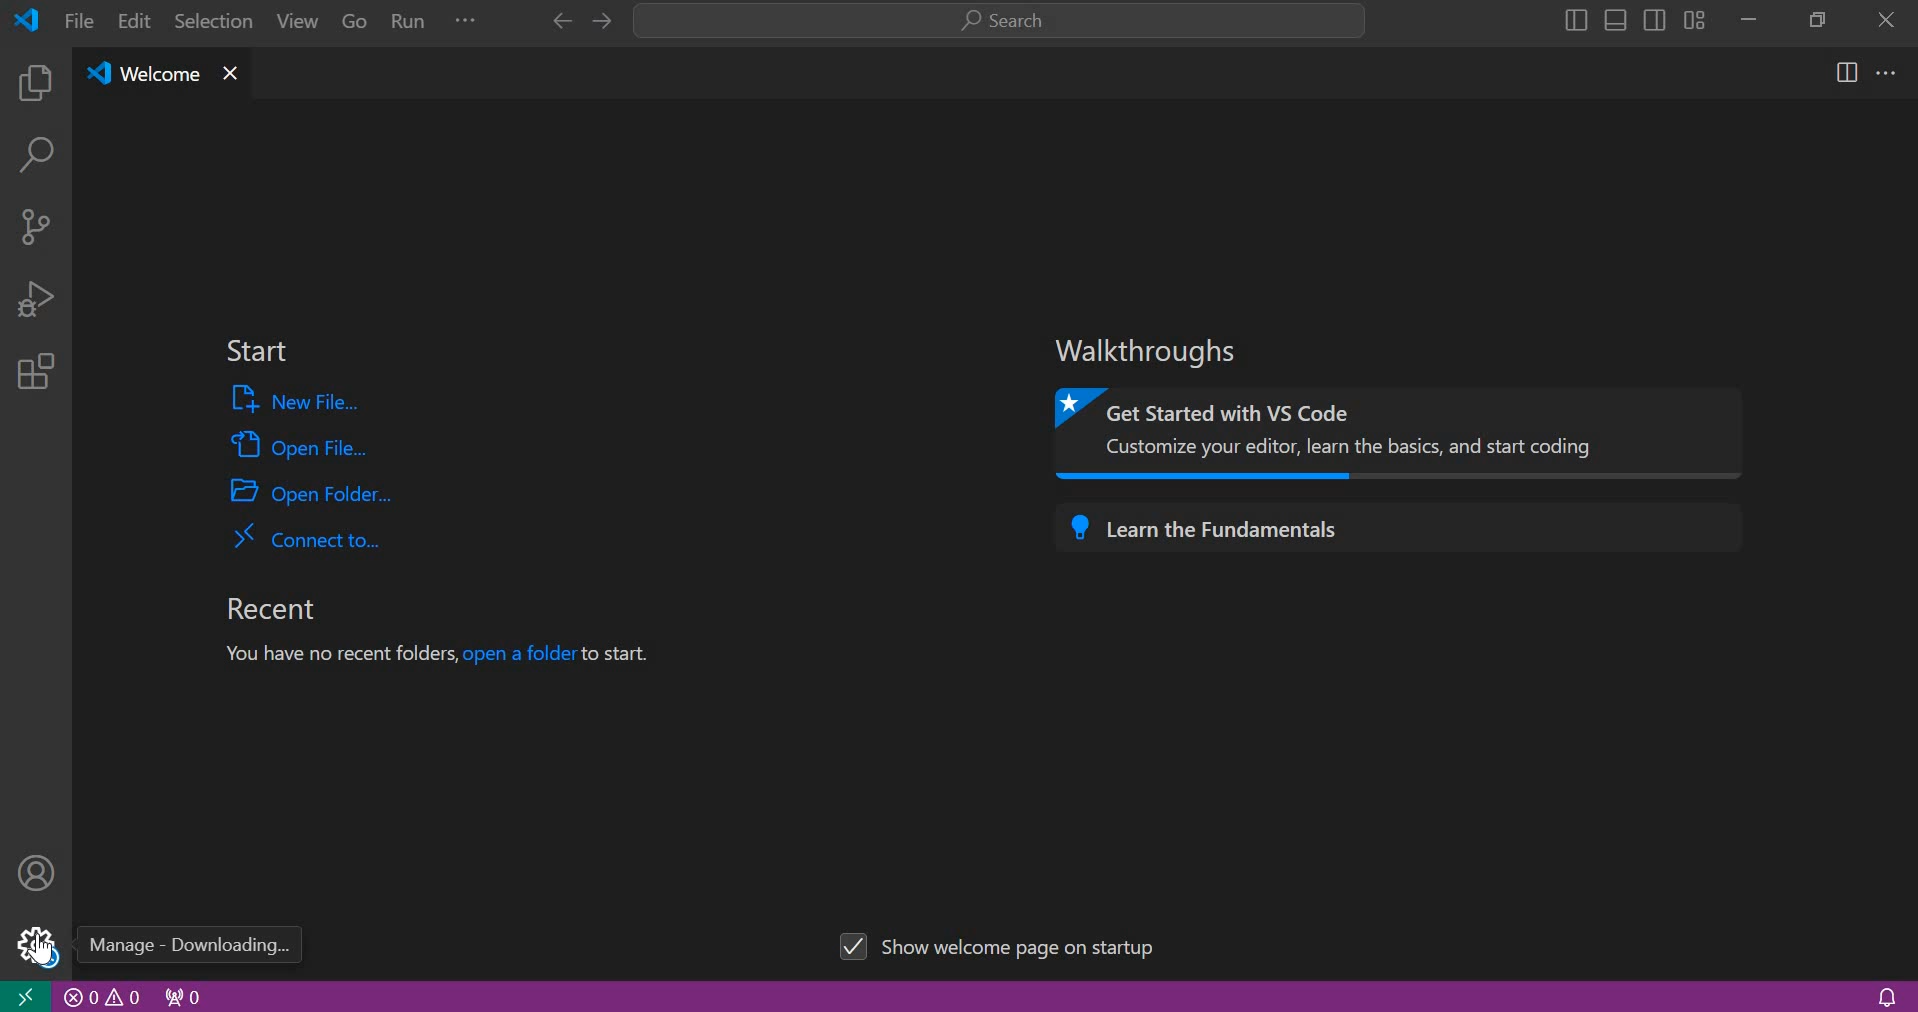 The width and height of the screenshot is (1918, 1012). I want to click on expand, so click(466, 24).